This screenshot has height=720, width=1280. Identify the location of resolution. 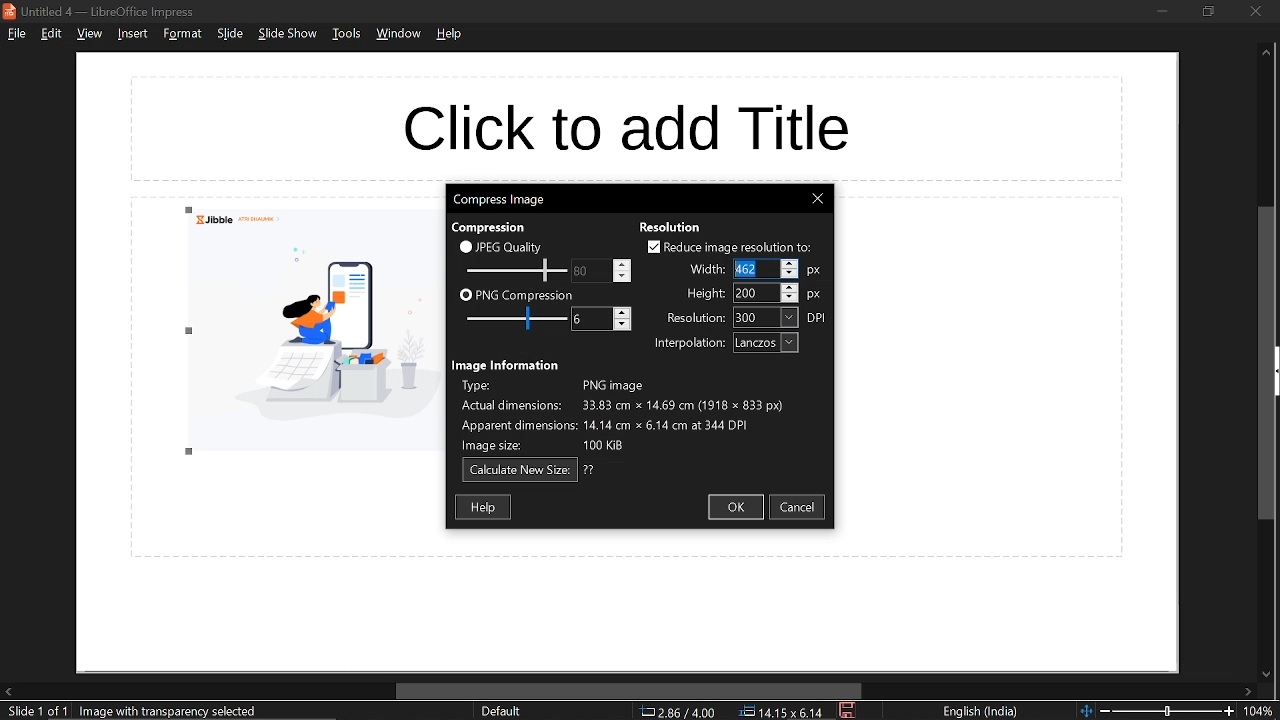
(766, 318).